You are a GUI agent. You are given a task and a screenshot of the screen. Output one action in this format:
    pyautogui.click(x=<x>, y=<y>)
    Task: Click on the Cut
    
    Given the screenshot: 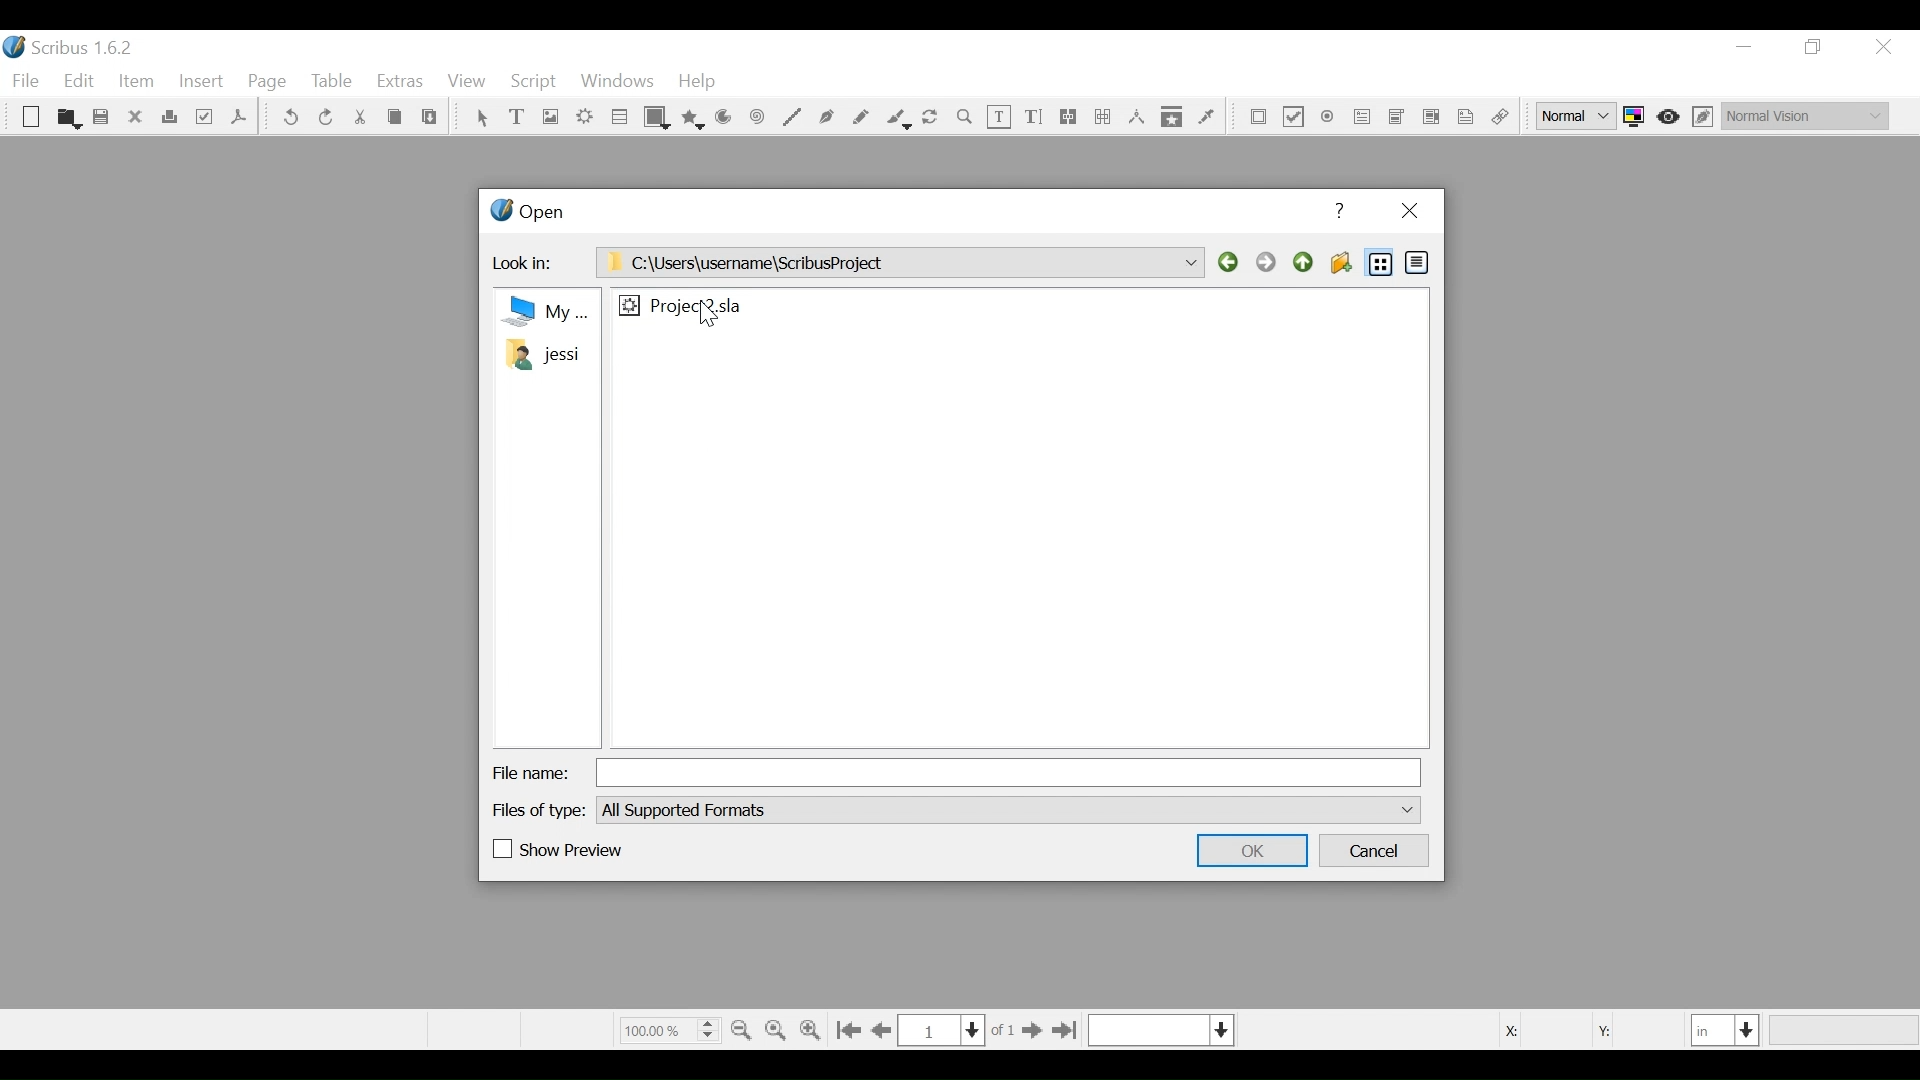 What is the action you would take?
    pyautogui.click(x=359, y=118)
    